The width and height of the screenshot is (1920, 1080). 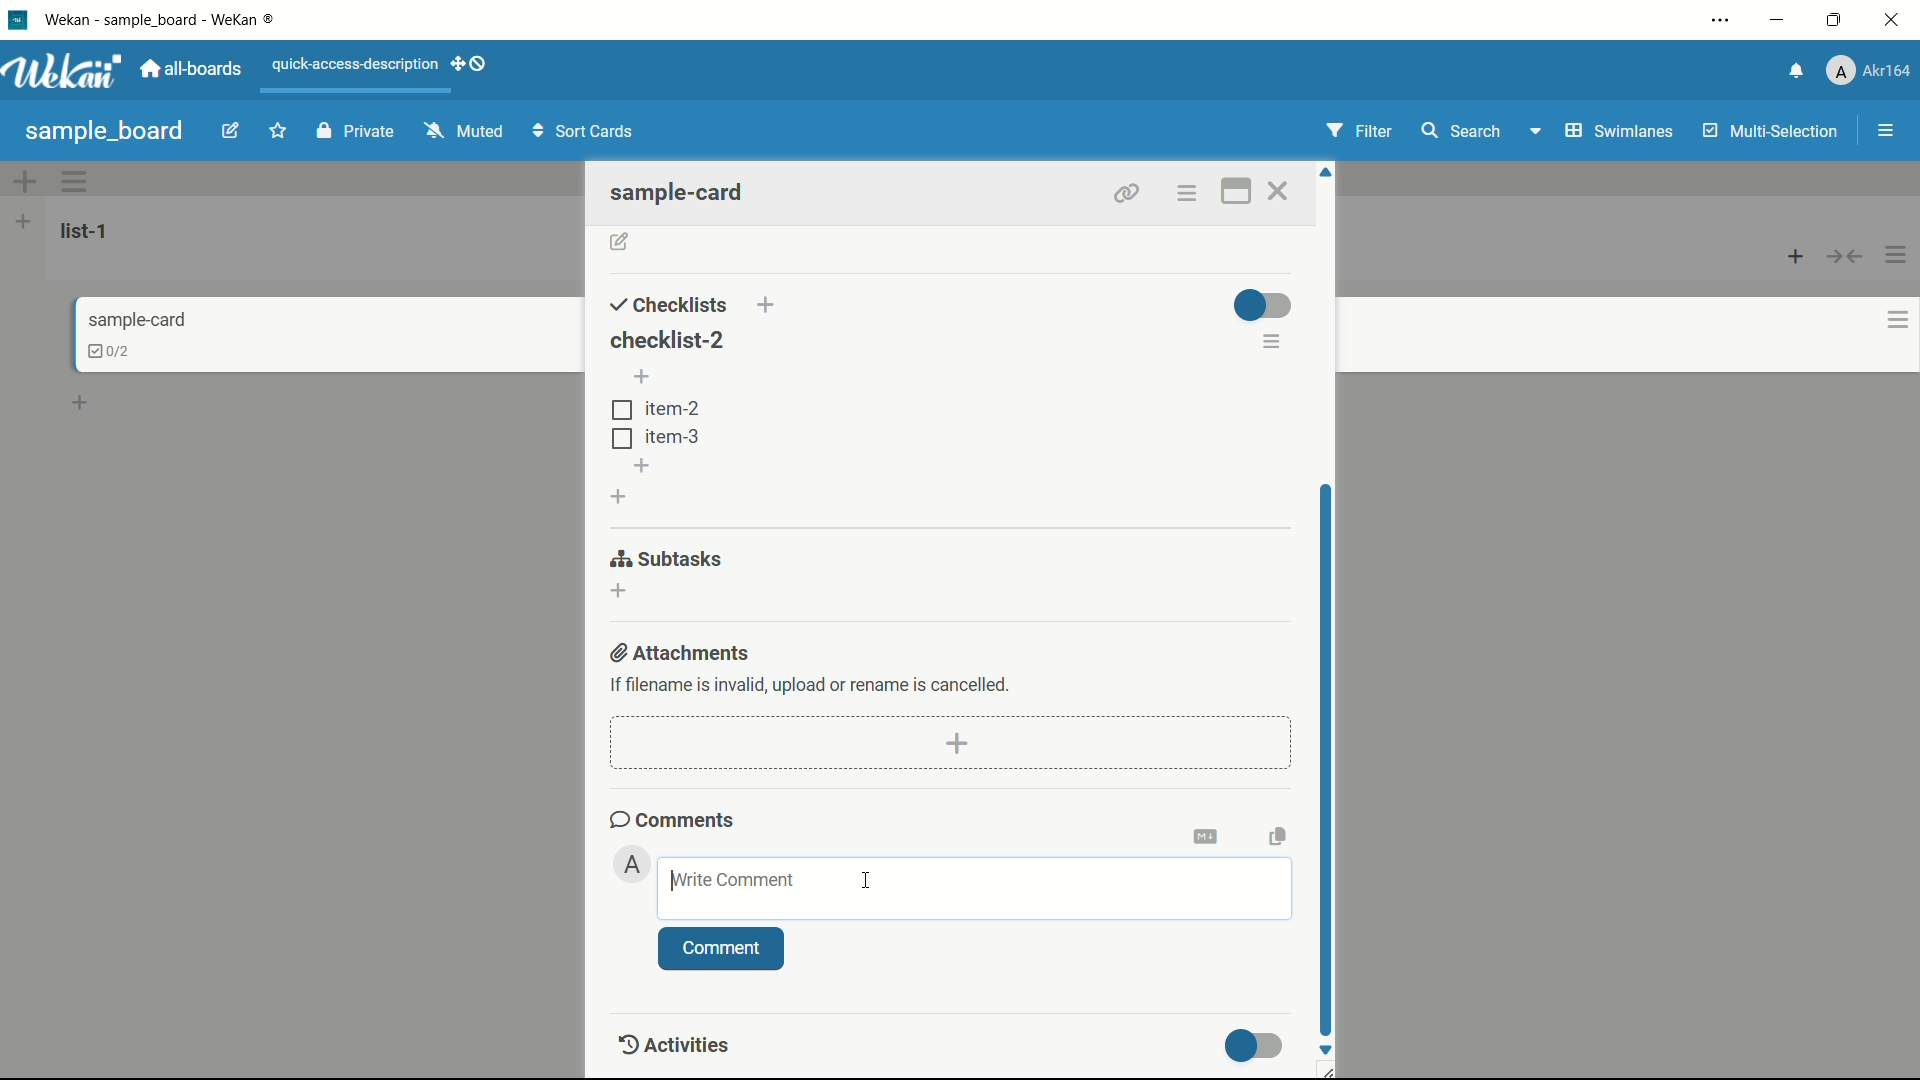 I want to click on toggle button, so click(x=1256, y=1045).